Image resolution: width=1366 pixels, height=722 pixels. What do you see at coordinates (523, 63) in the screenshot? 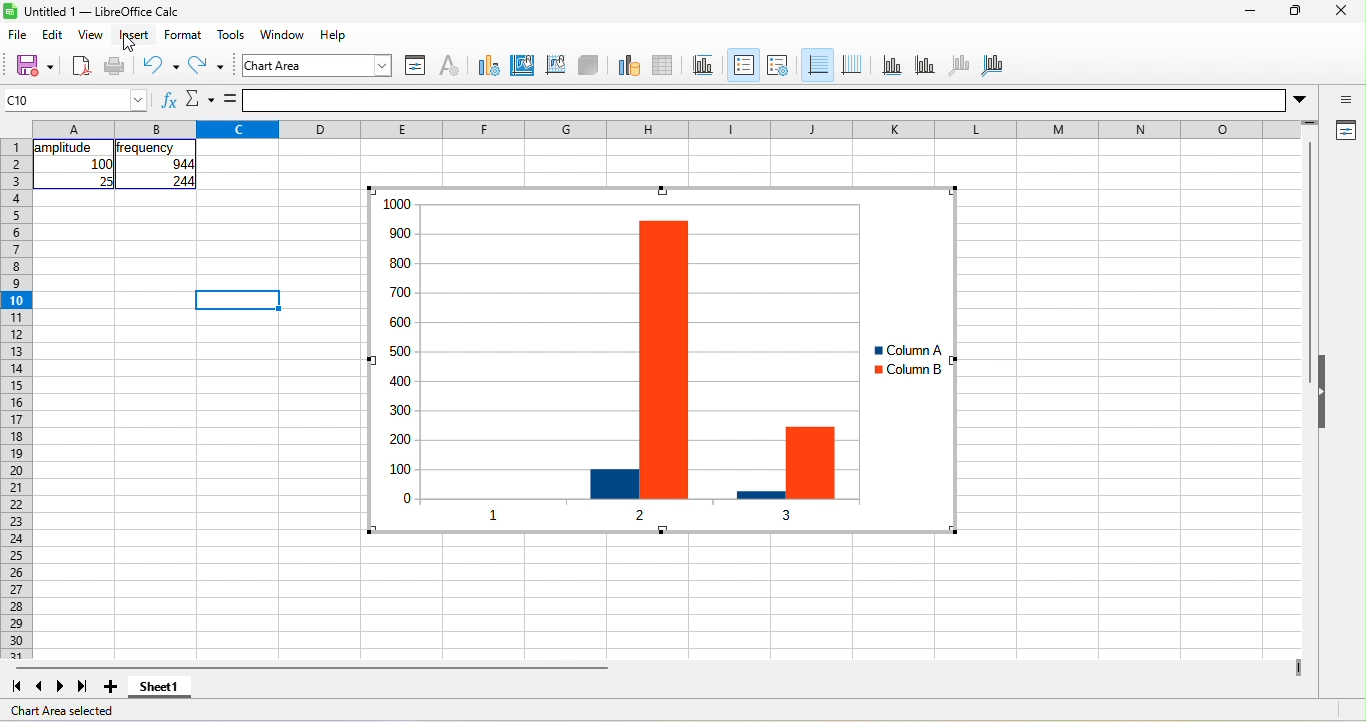
I see `chart area` at bounding box center [523, 63].